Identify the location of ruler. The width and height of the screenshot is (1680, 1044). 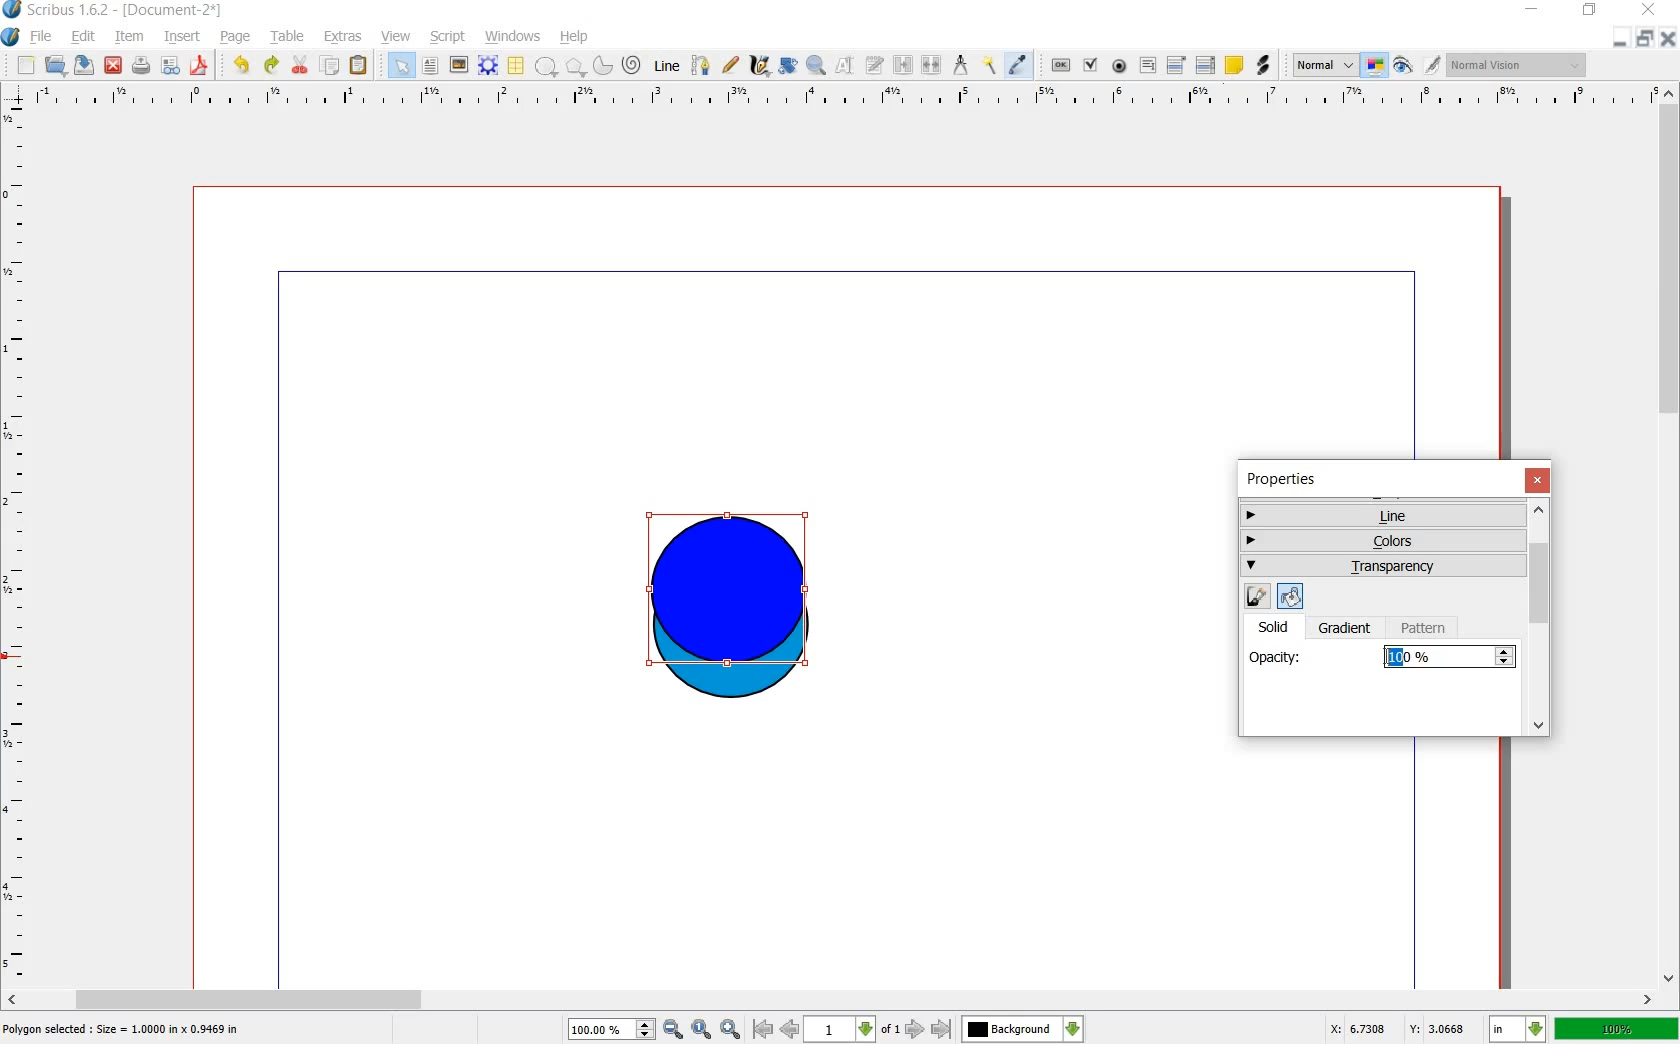
(843, 101).